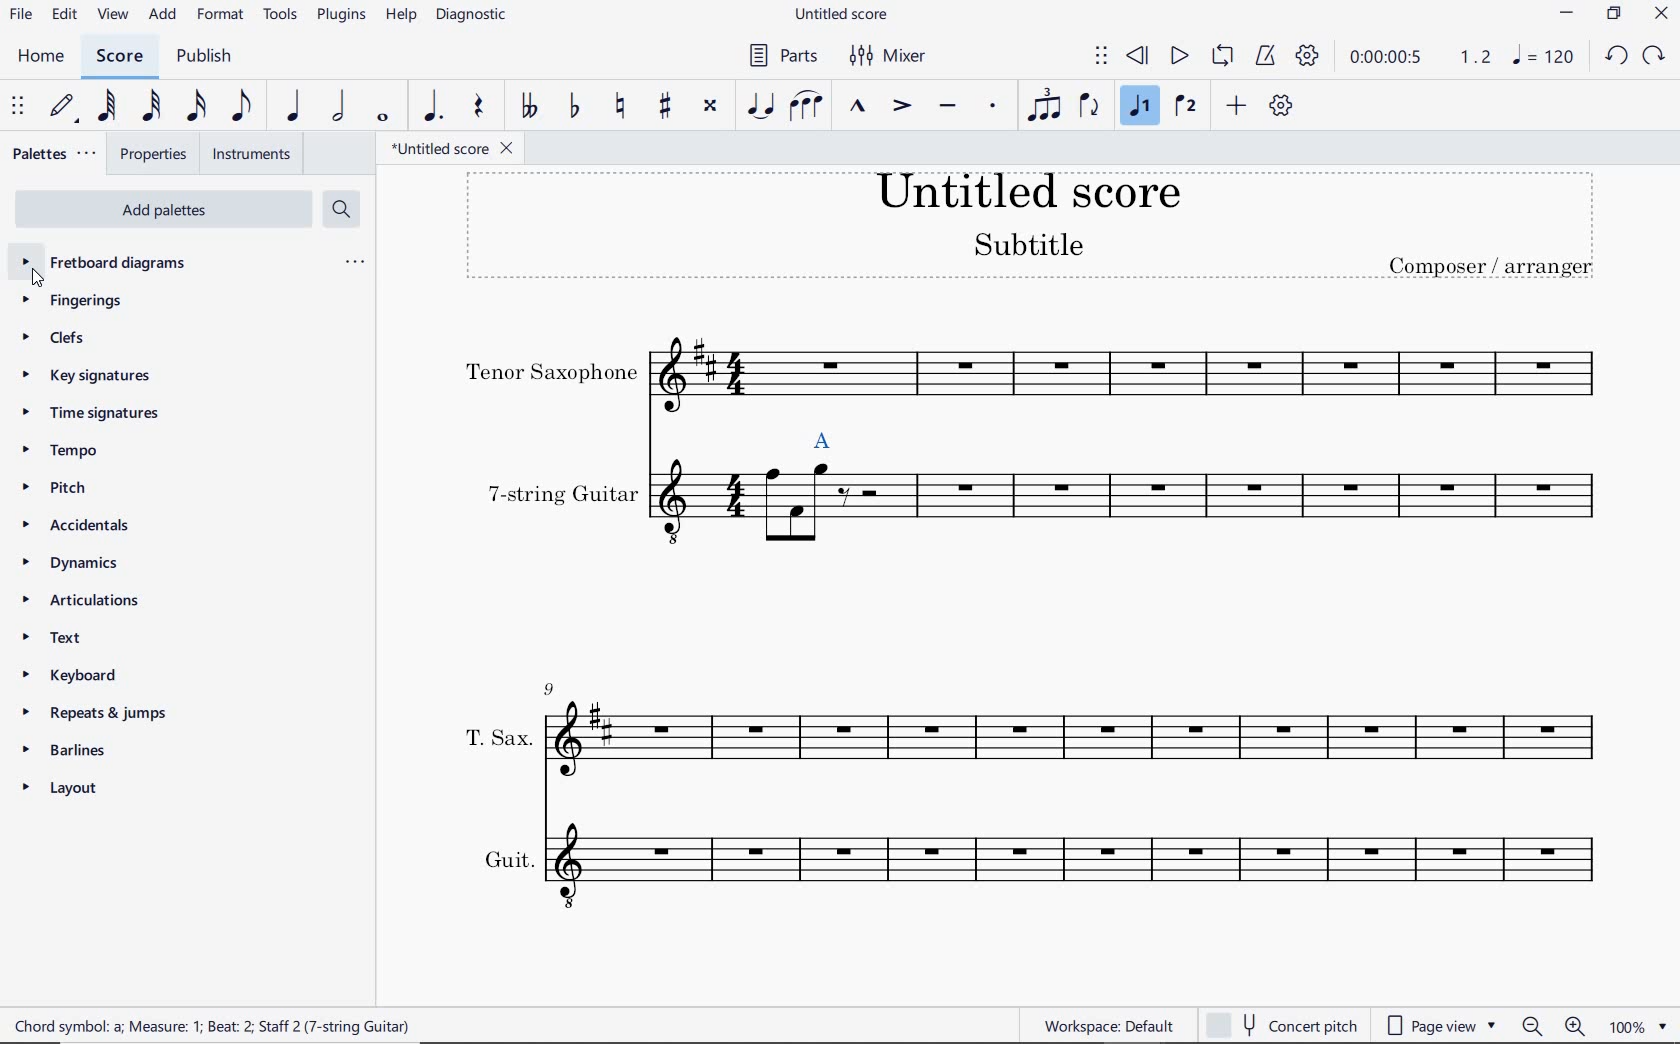 This screenshot has height=1044, width=1680. Describe the element at coordinates (65, 638) in the screenshot. I see `TEXT` at that location.